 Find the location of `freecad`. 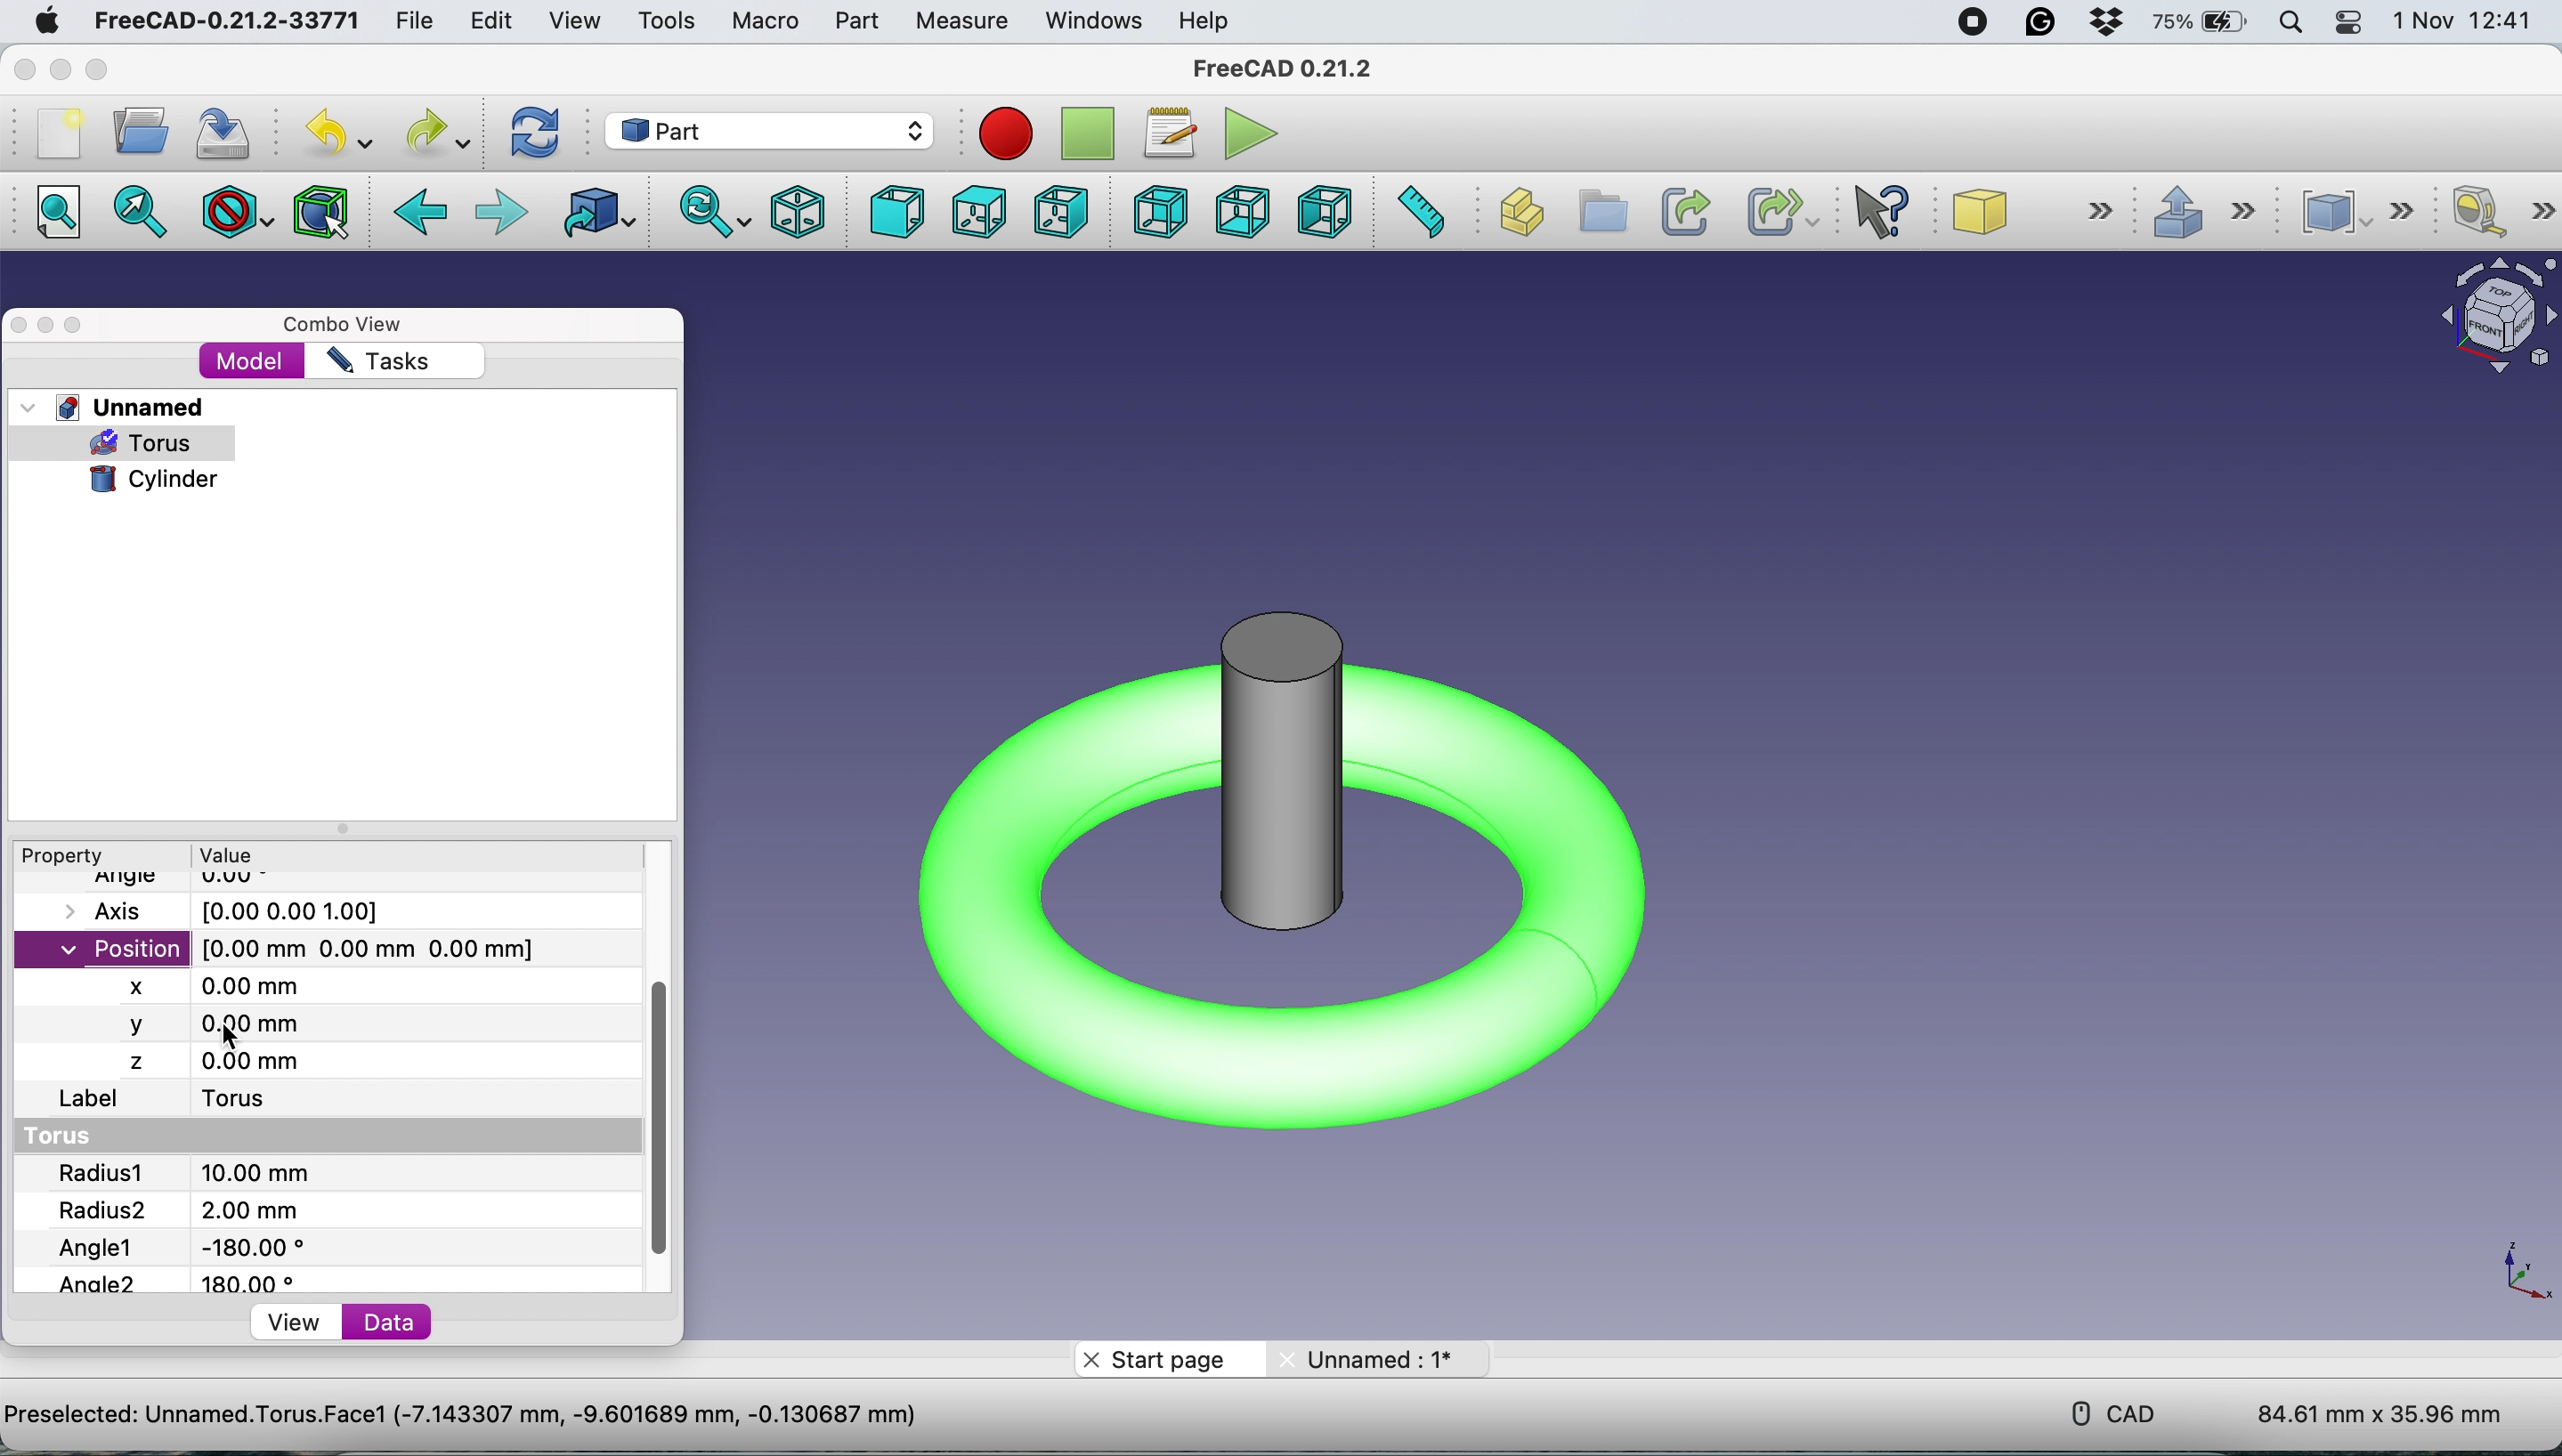

freecad is located at coordinates (218, 21).